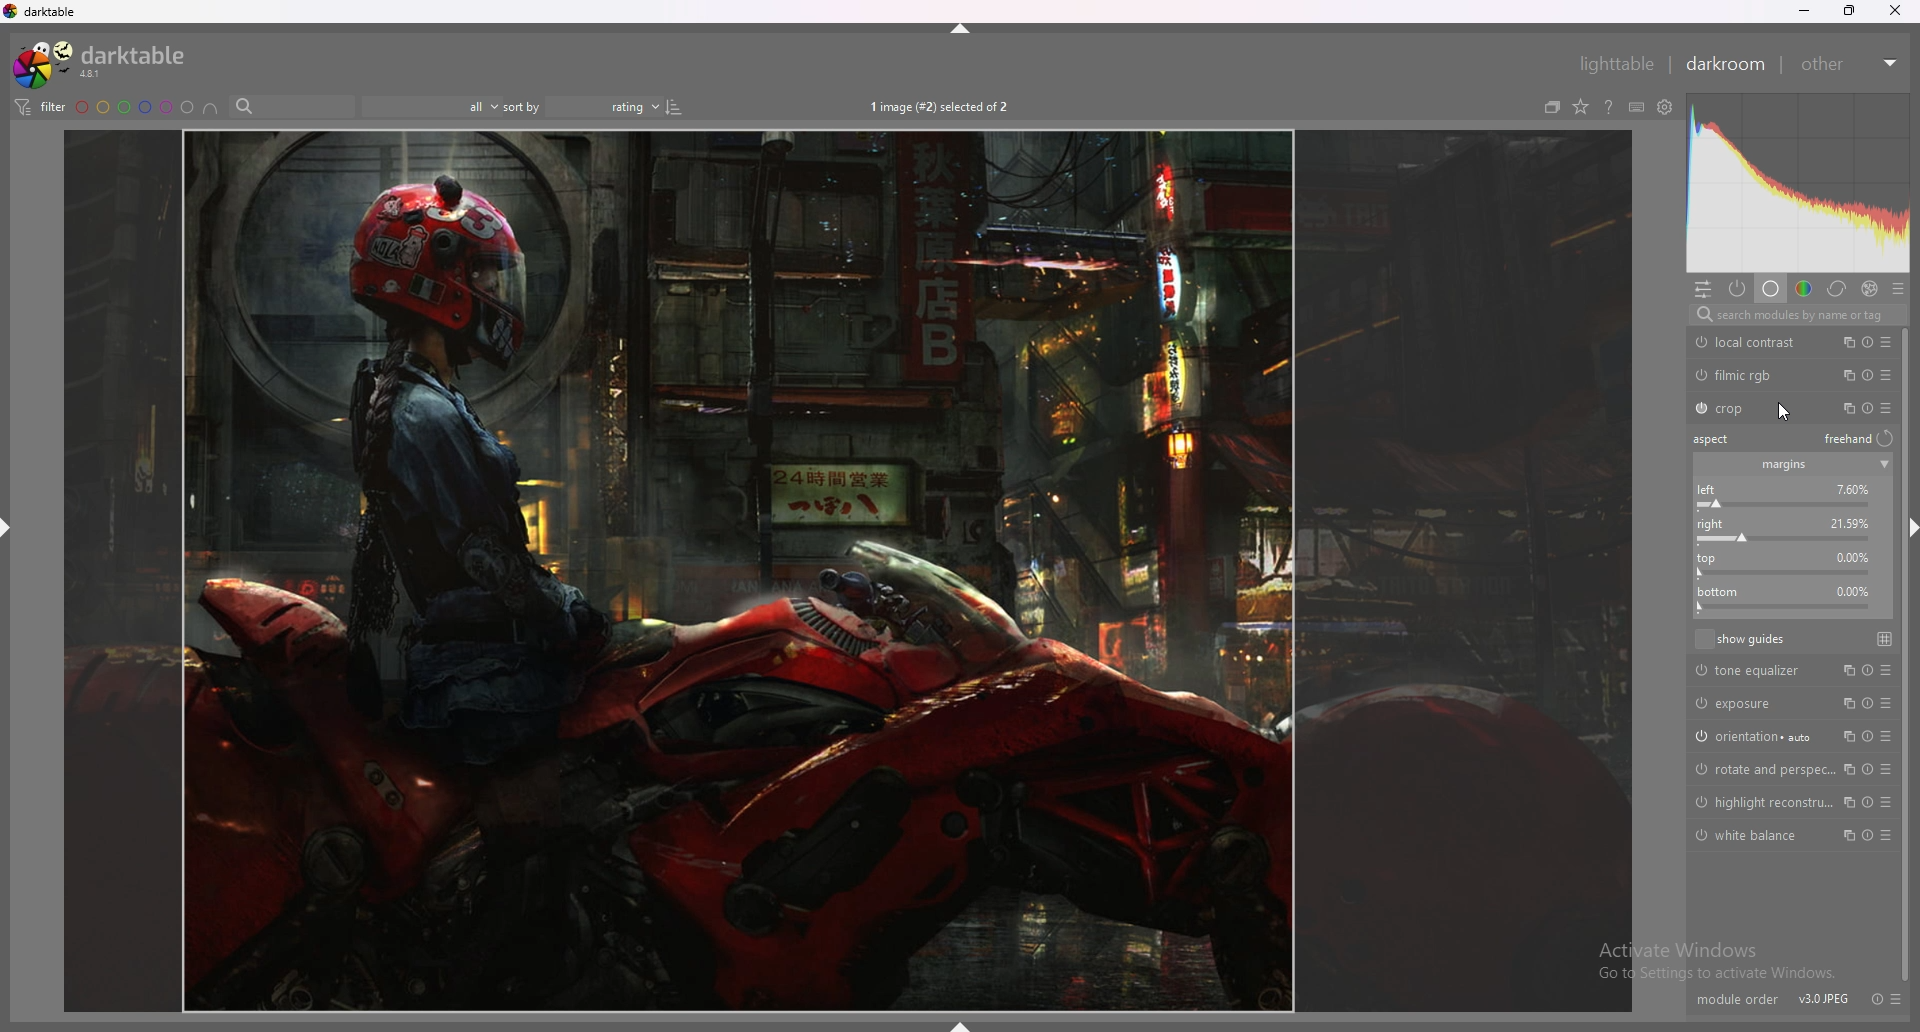 This screenshot has width=1920, height=1032. Describe the element at coordinates (942, 105) in the screenshot. I see `1 image (#2) selected of 2` at that location.